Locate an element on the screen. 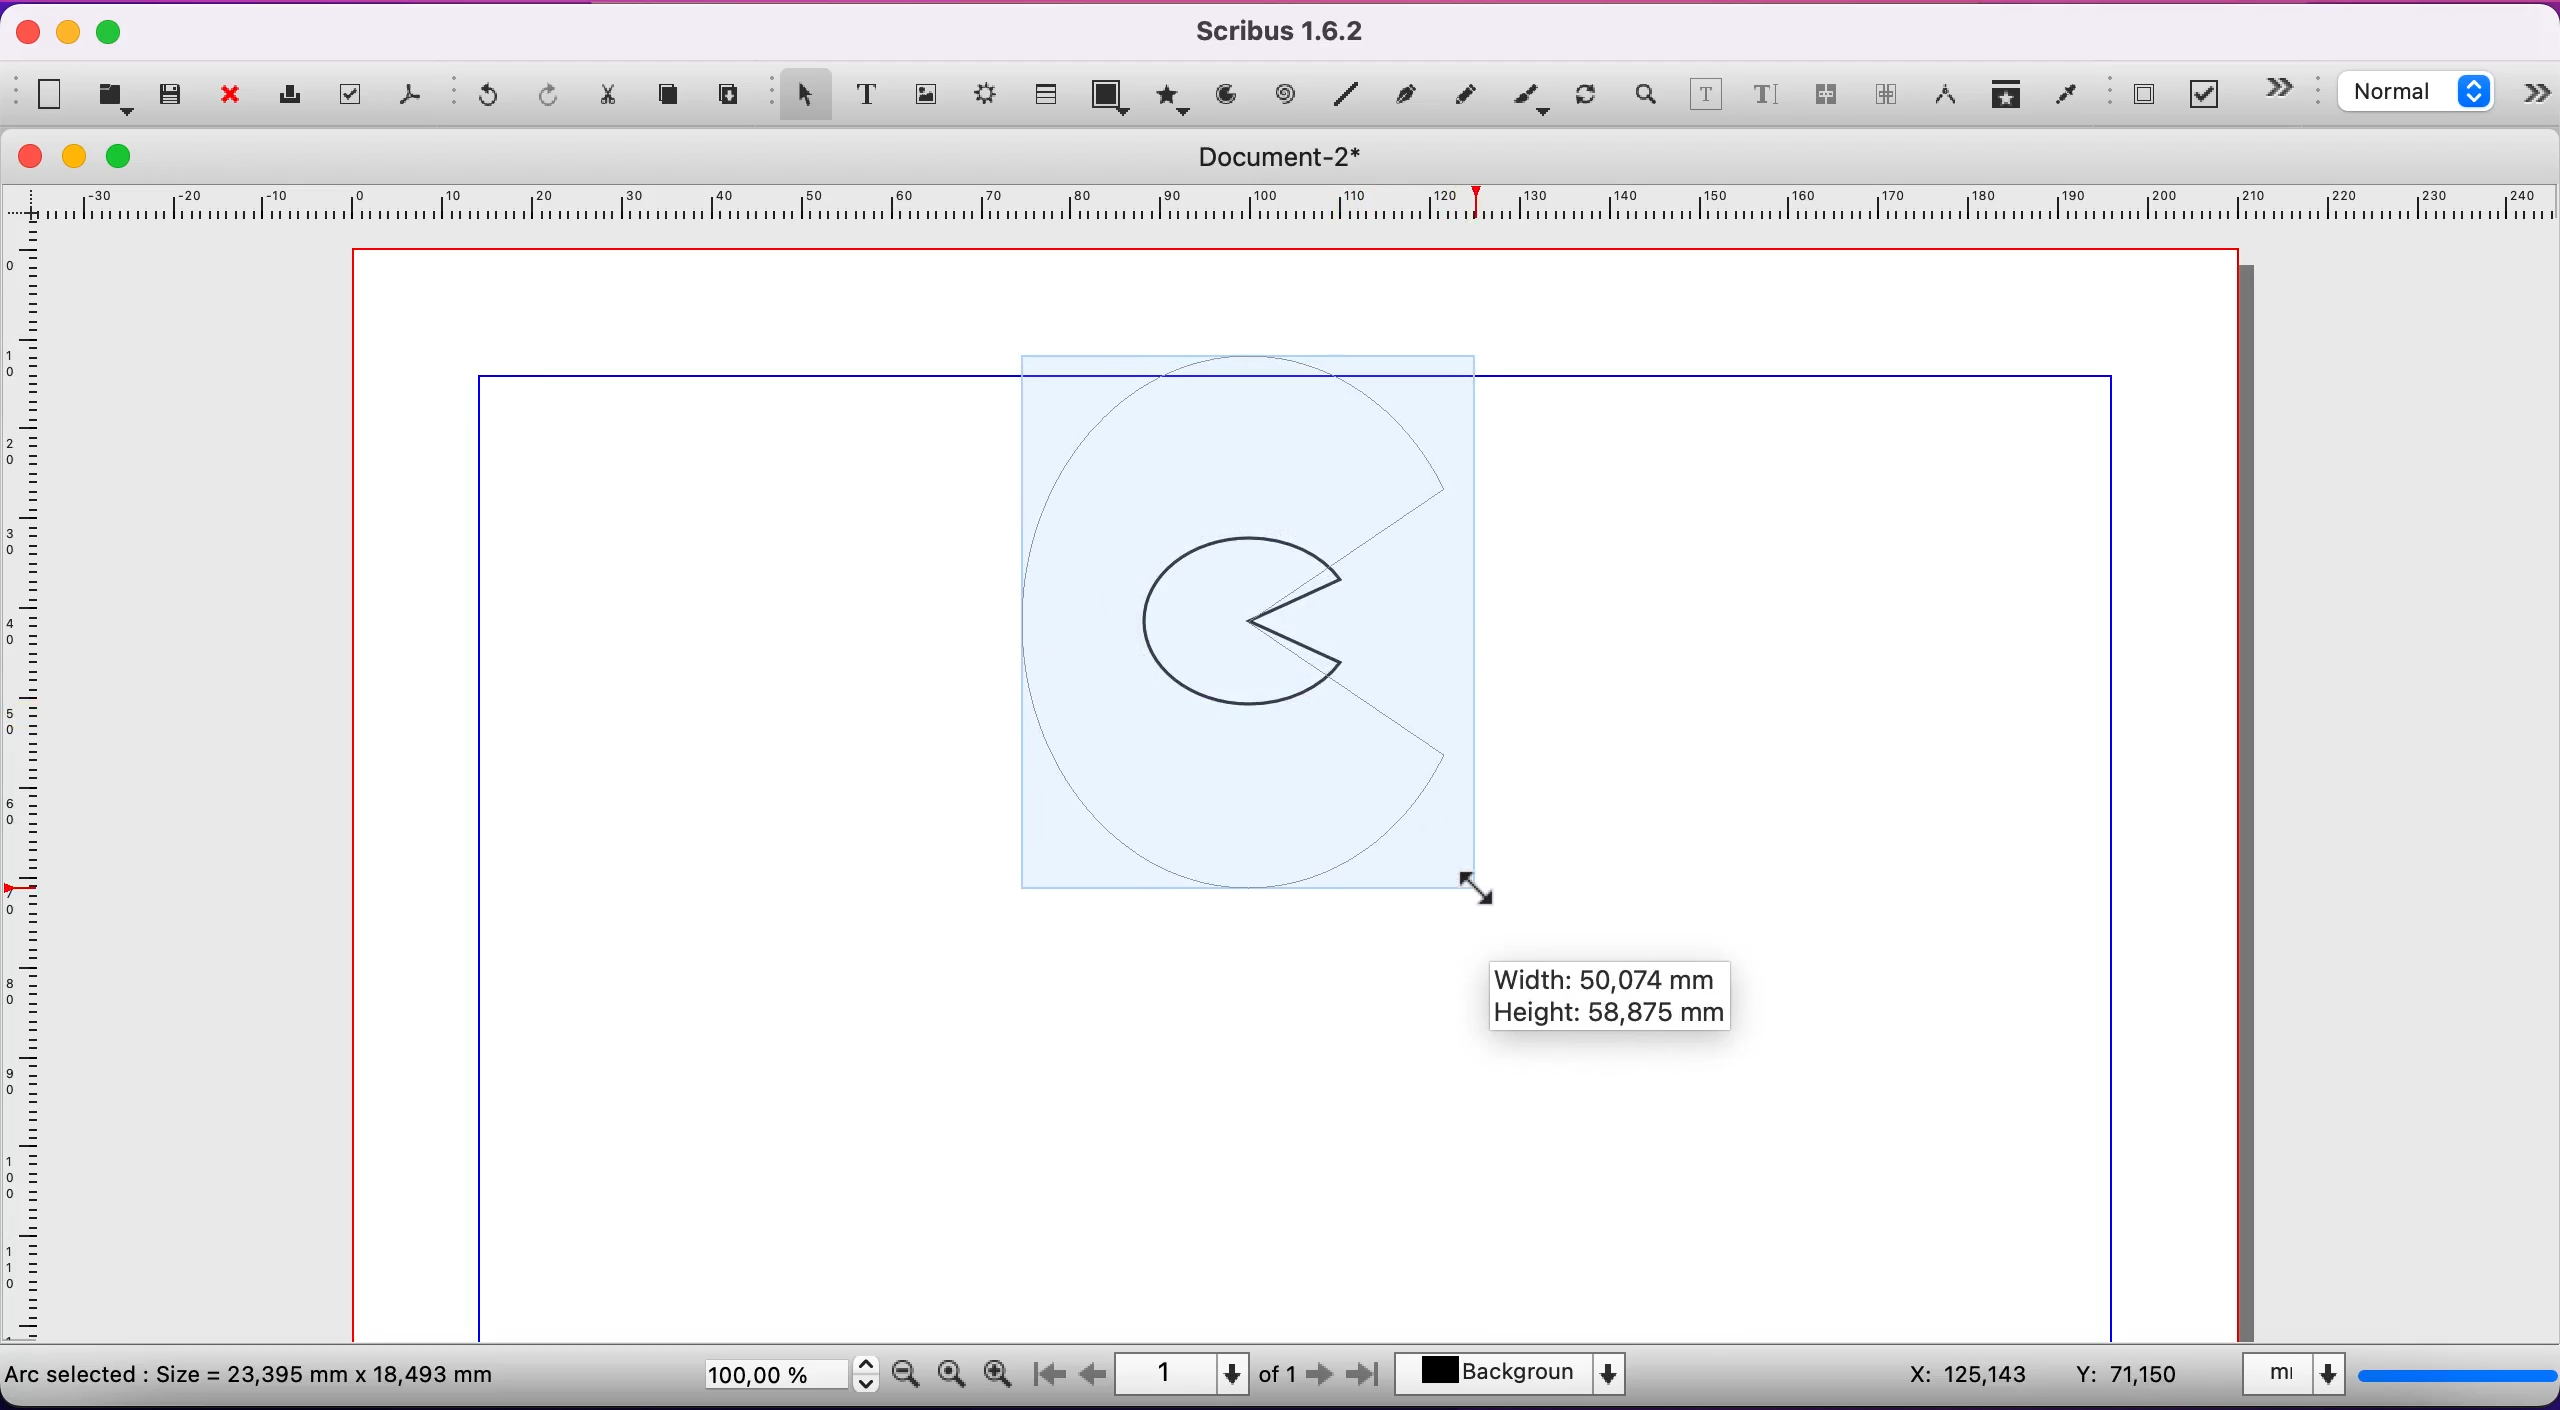 The width and height of the screenshot is (2560, 1410). export as pdf is located at coordinates (414, 99).